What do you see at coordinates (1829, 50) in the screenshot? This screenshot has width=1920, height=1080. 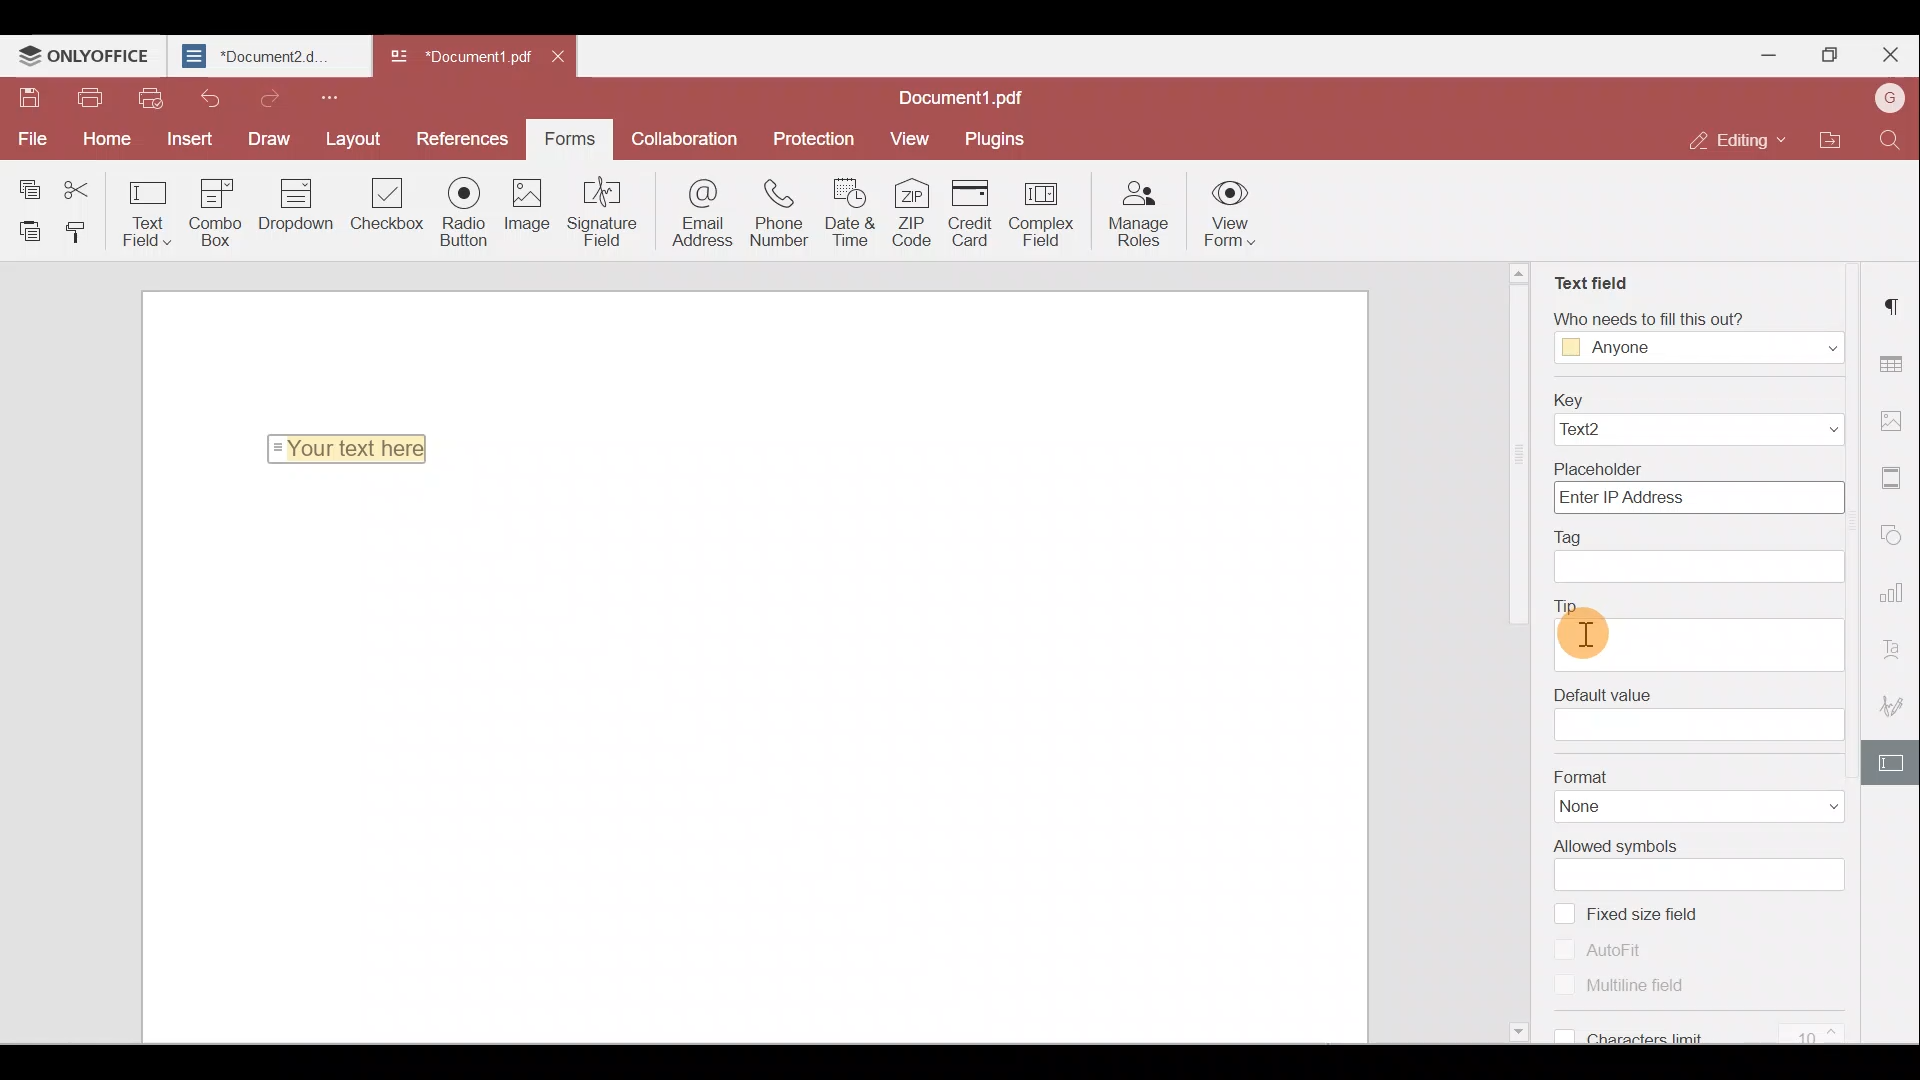 I see `Maximize` at bounding box center [1829, 50].